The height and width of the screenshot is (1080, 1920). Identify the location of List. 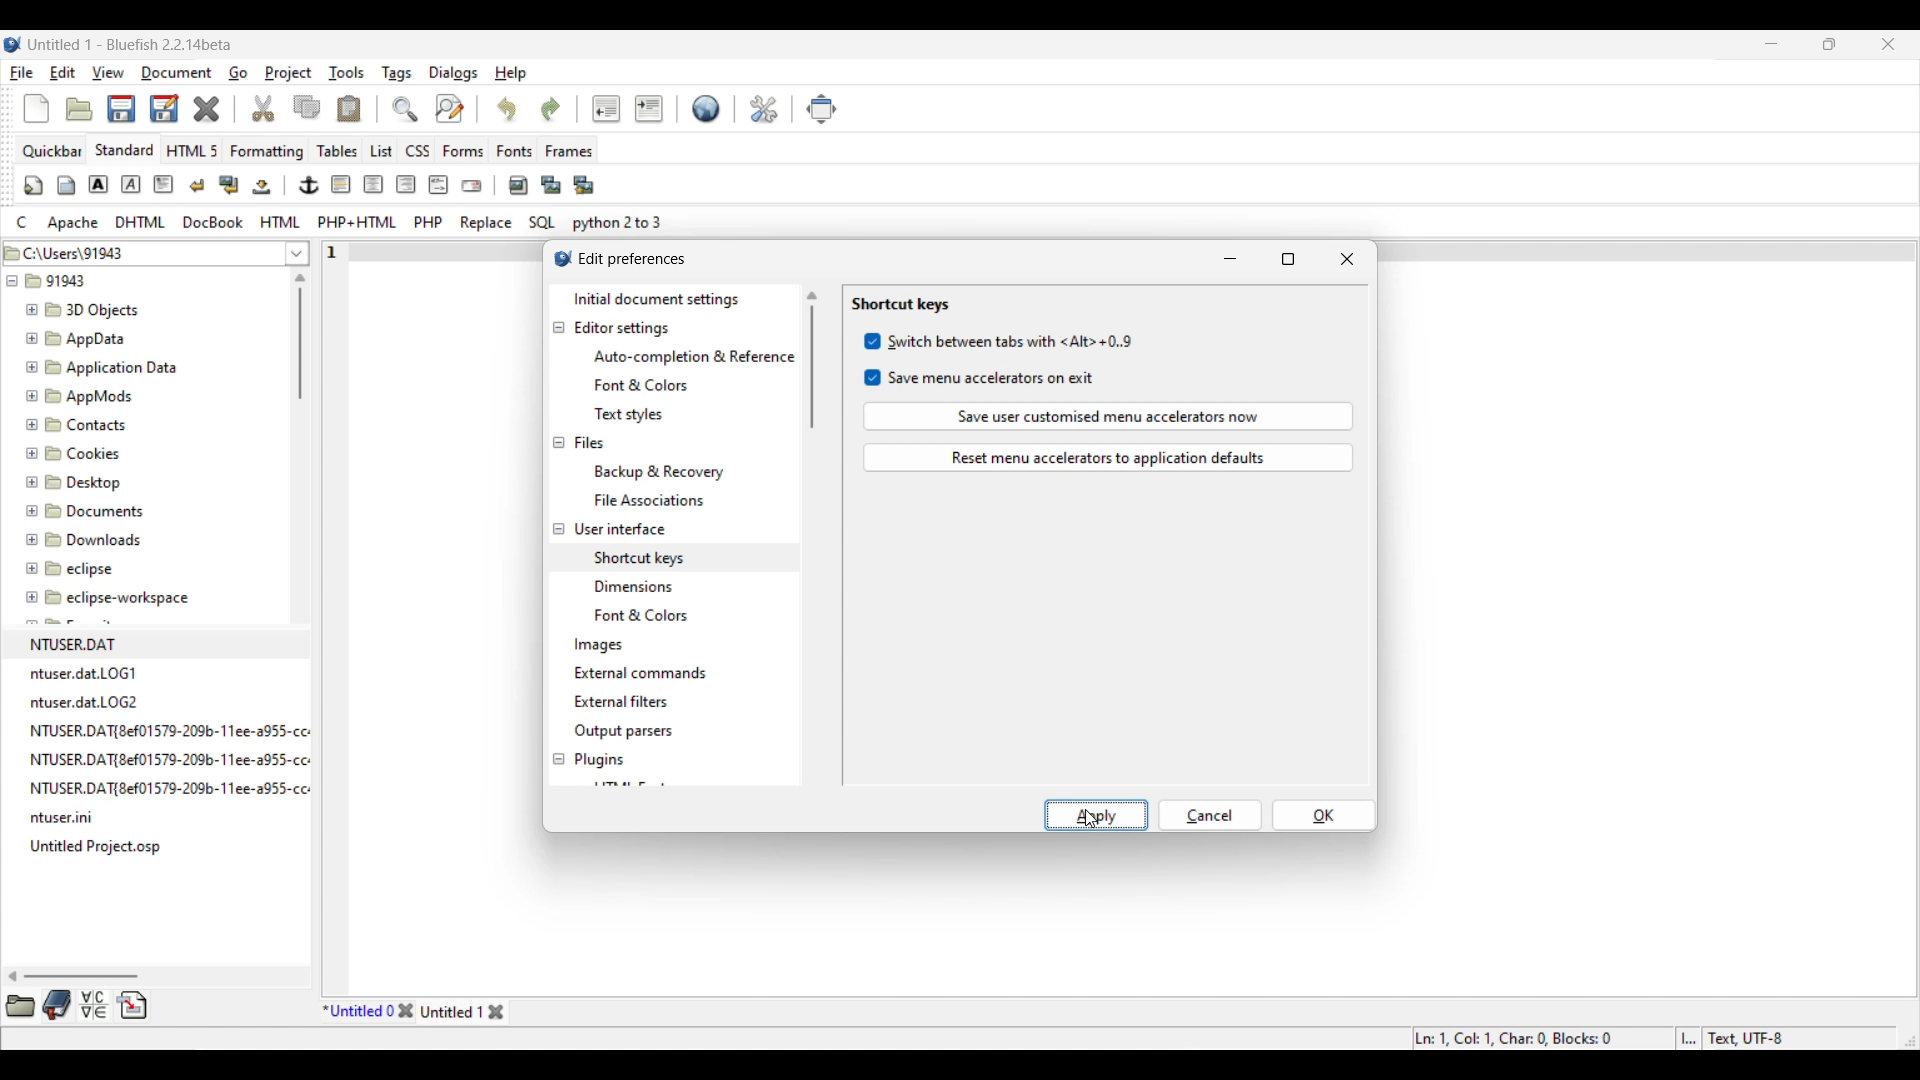
(381, 151).